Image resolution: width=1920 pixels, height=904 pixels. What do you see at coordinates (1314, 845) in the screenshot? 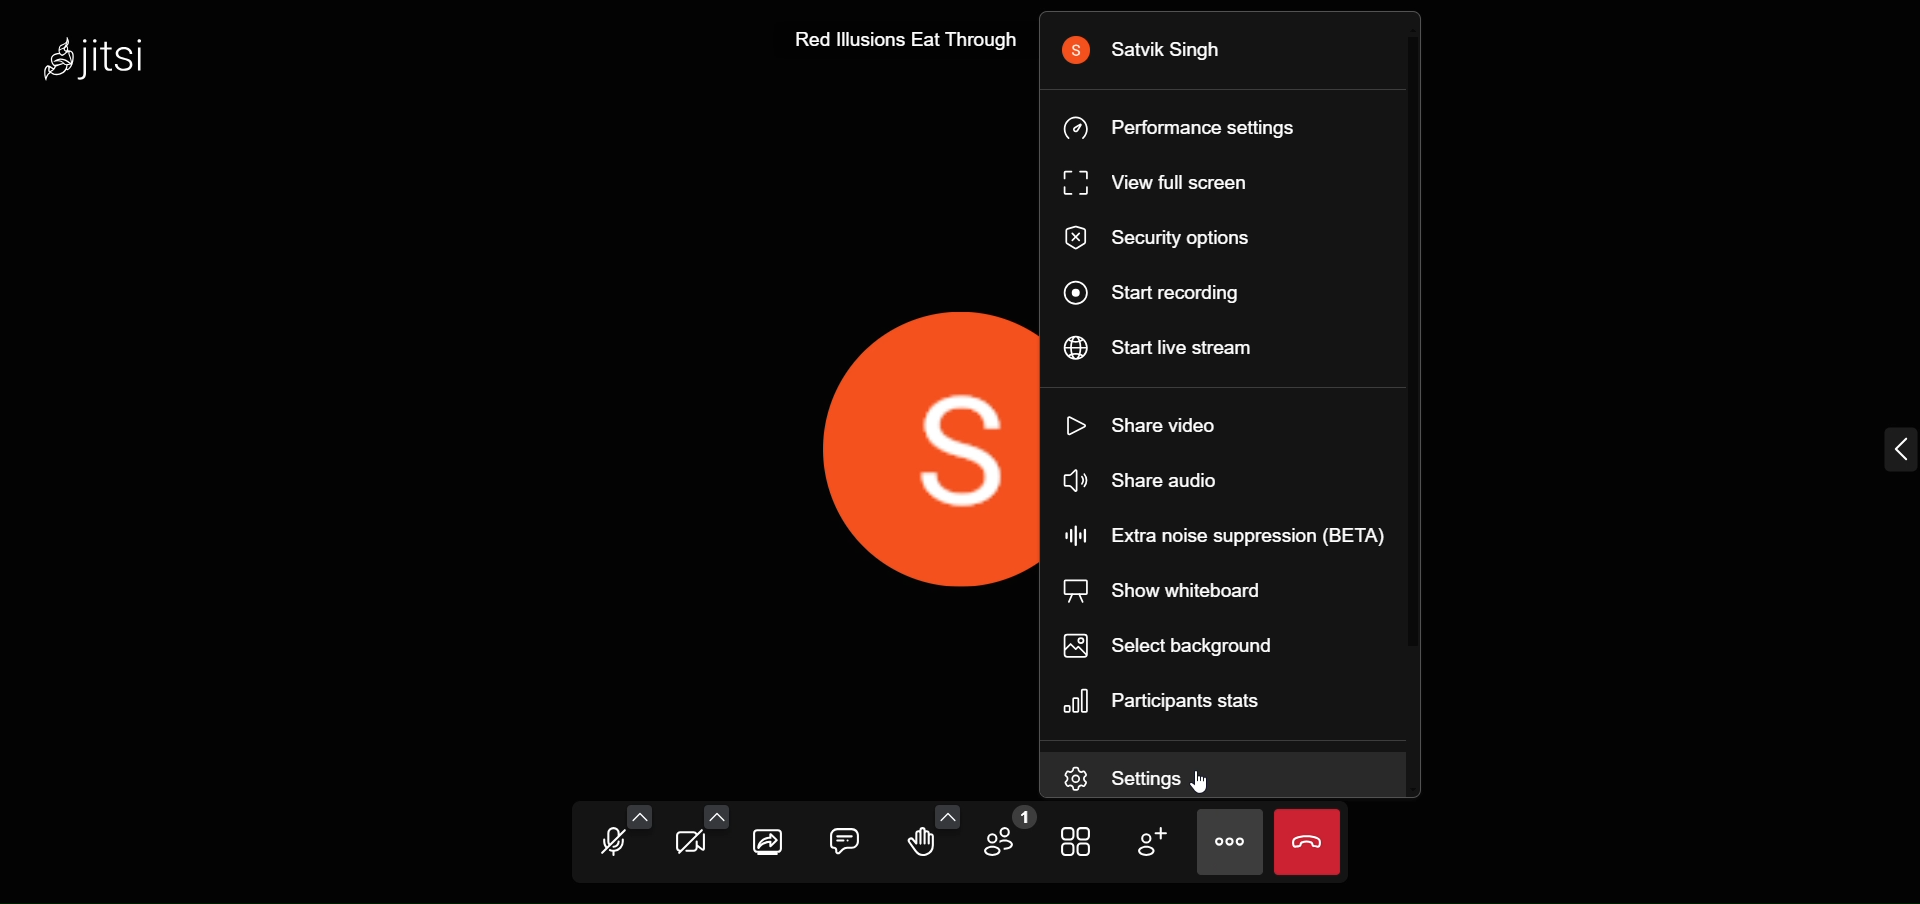
I see `leave call` at bounding box center [1314, 845].